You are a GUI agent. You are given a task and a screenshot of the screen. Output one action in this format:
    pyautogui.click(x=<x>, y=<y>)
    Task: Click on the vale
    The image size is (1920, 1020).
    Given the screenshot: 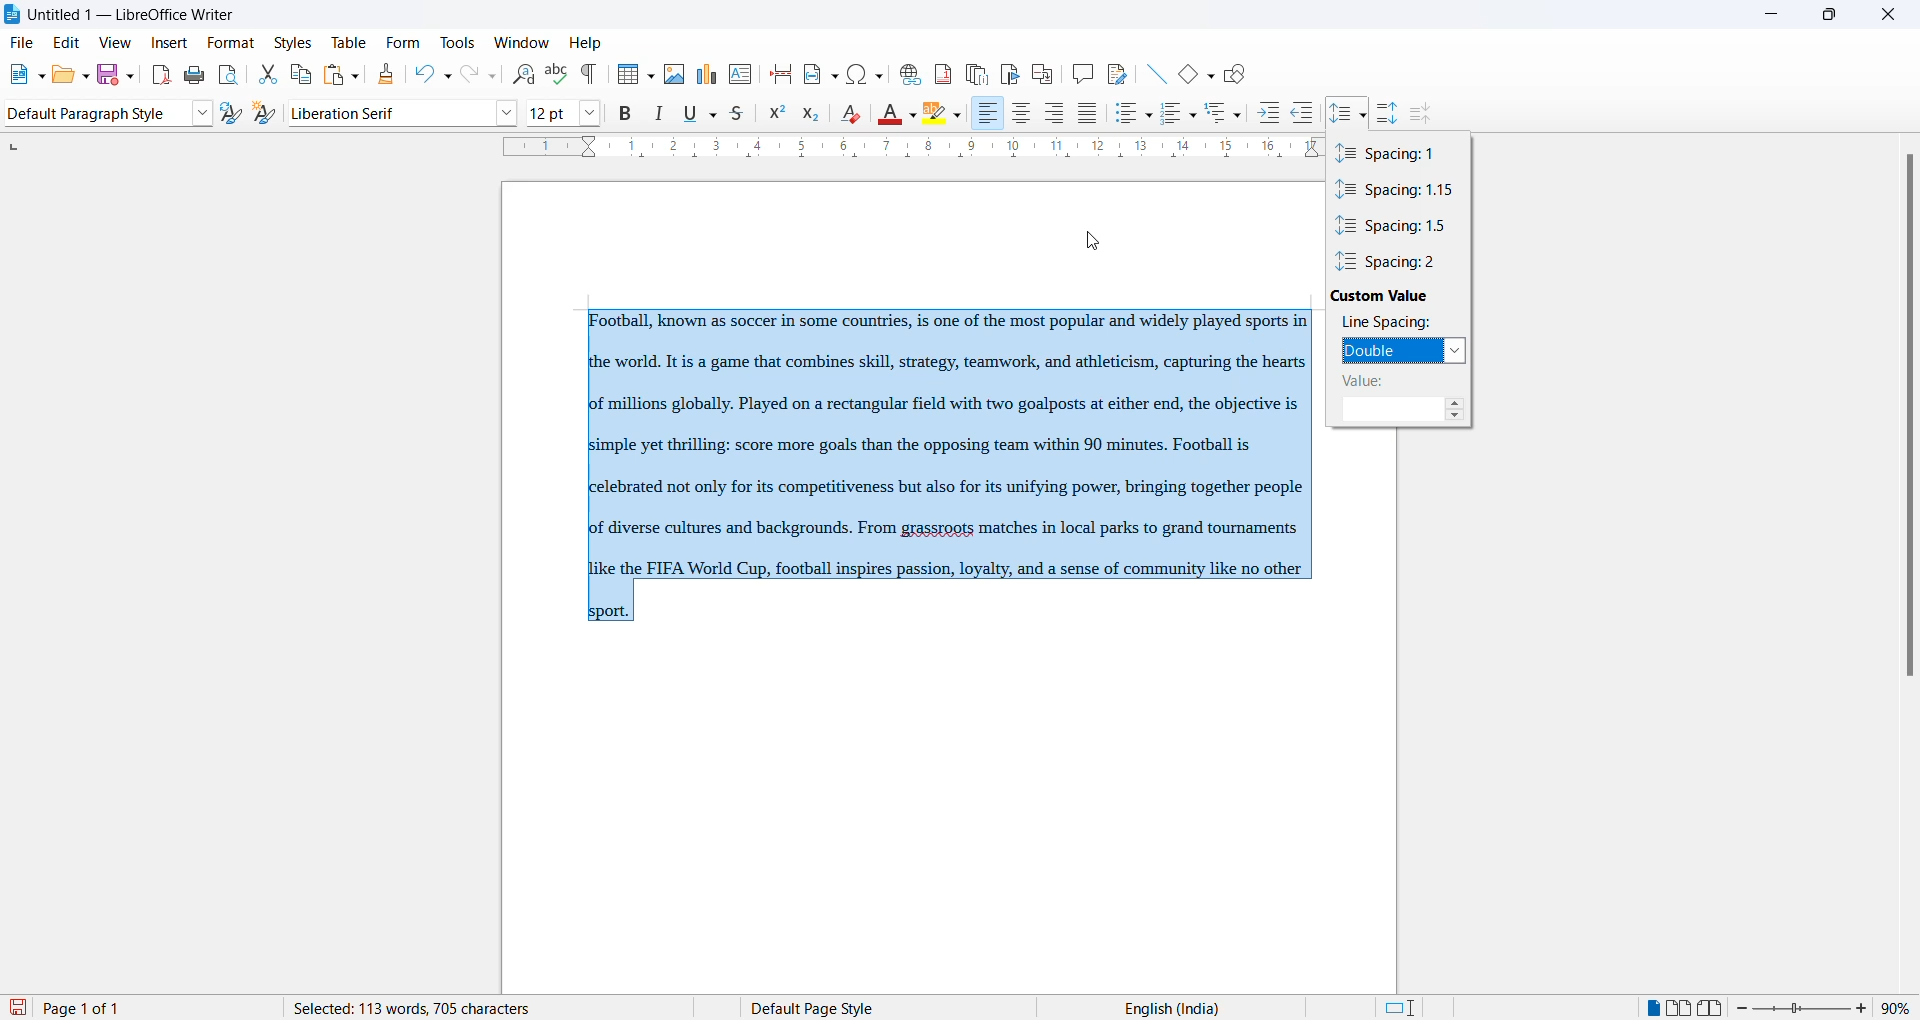 What is the action you would take?
    pyautogui.click(x=1373, y=383)
    